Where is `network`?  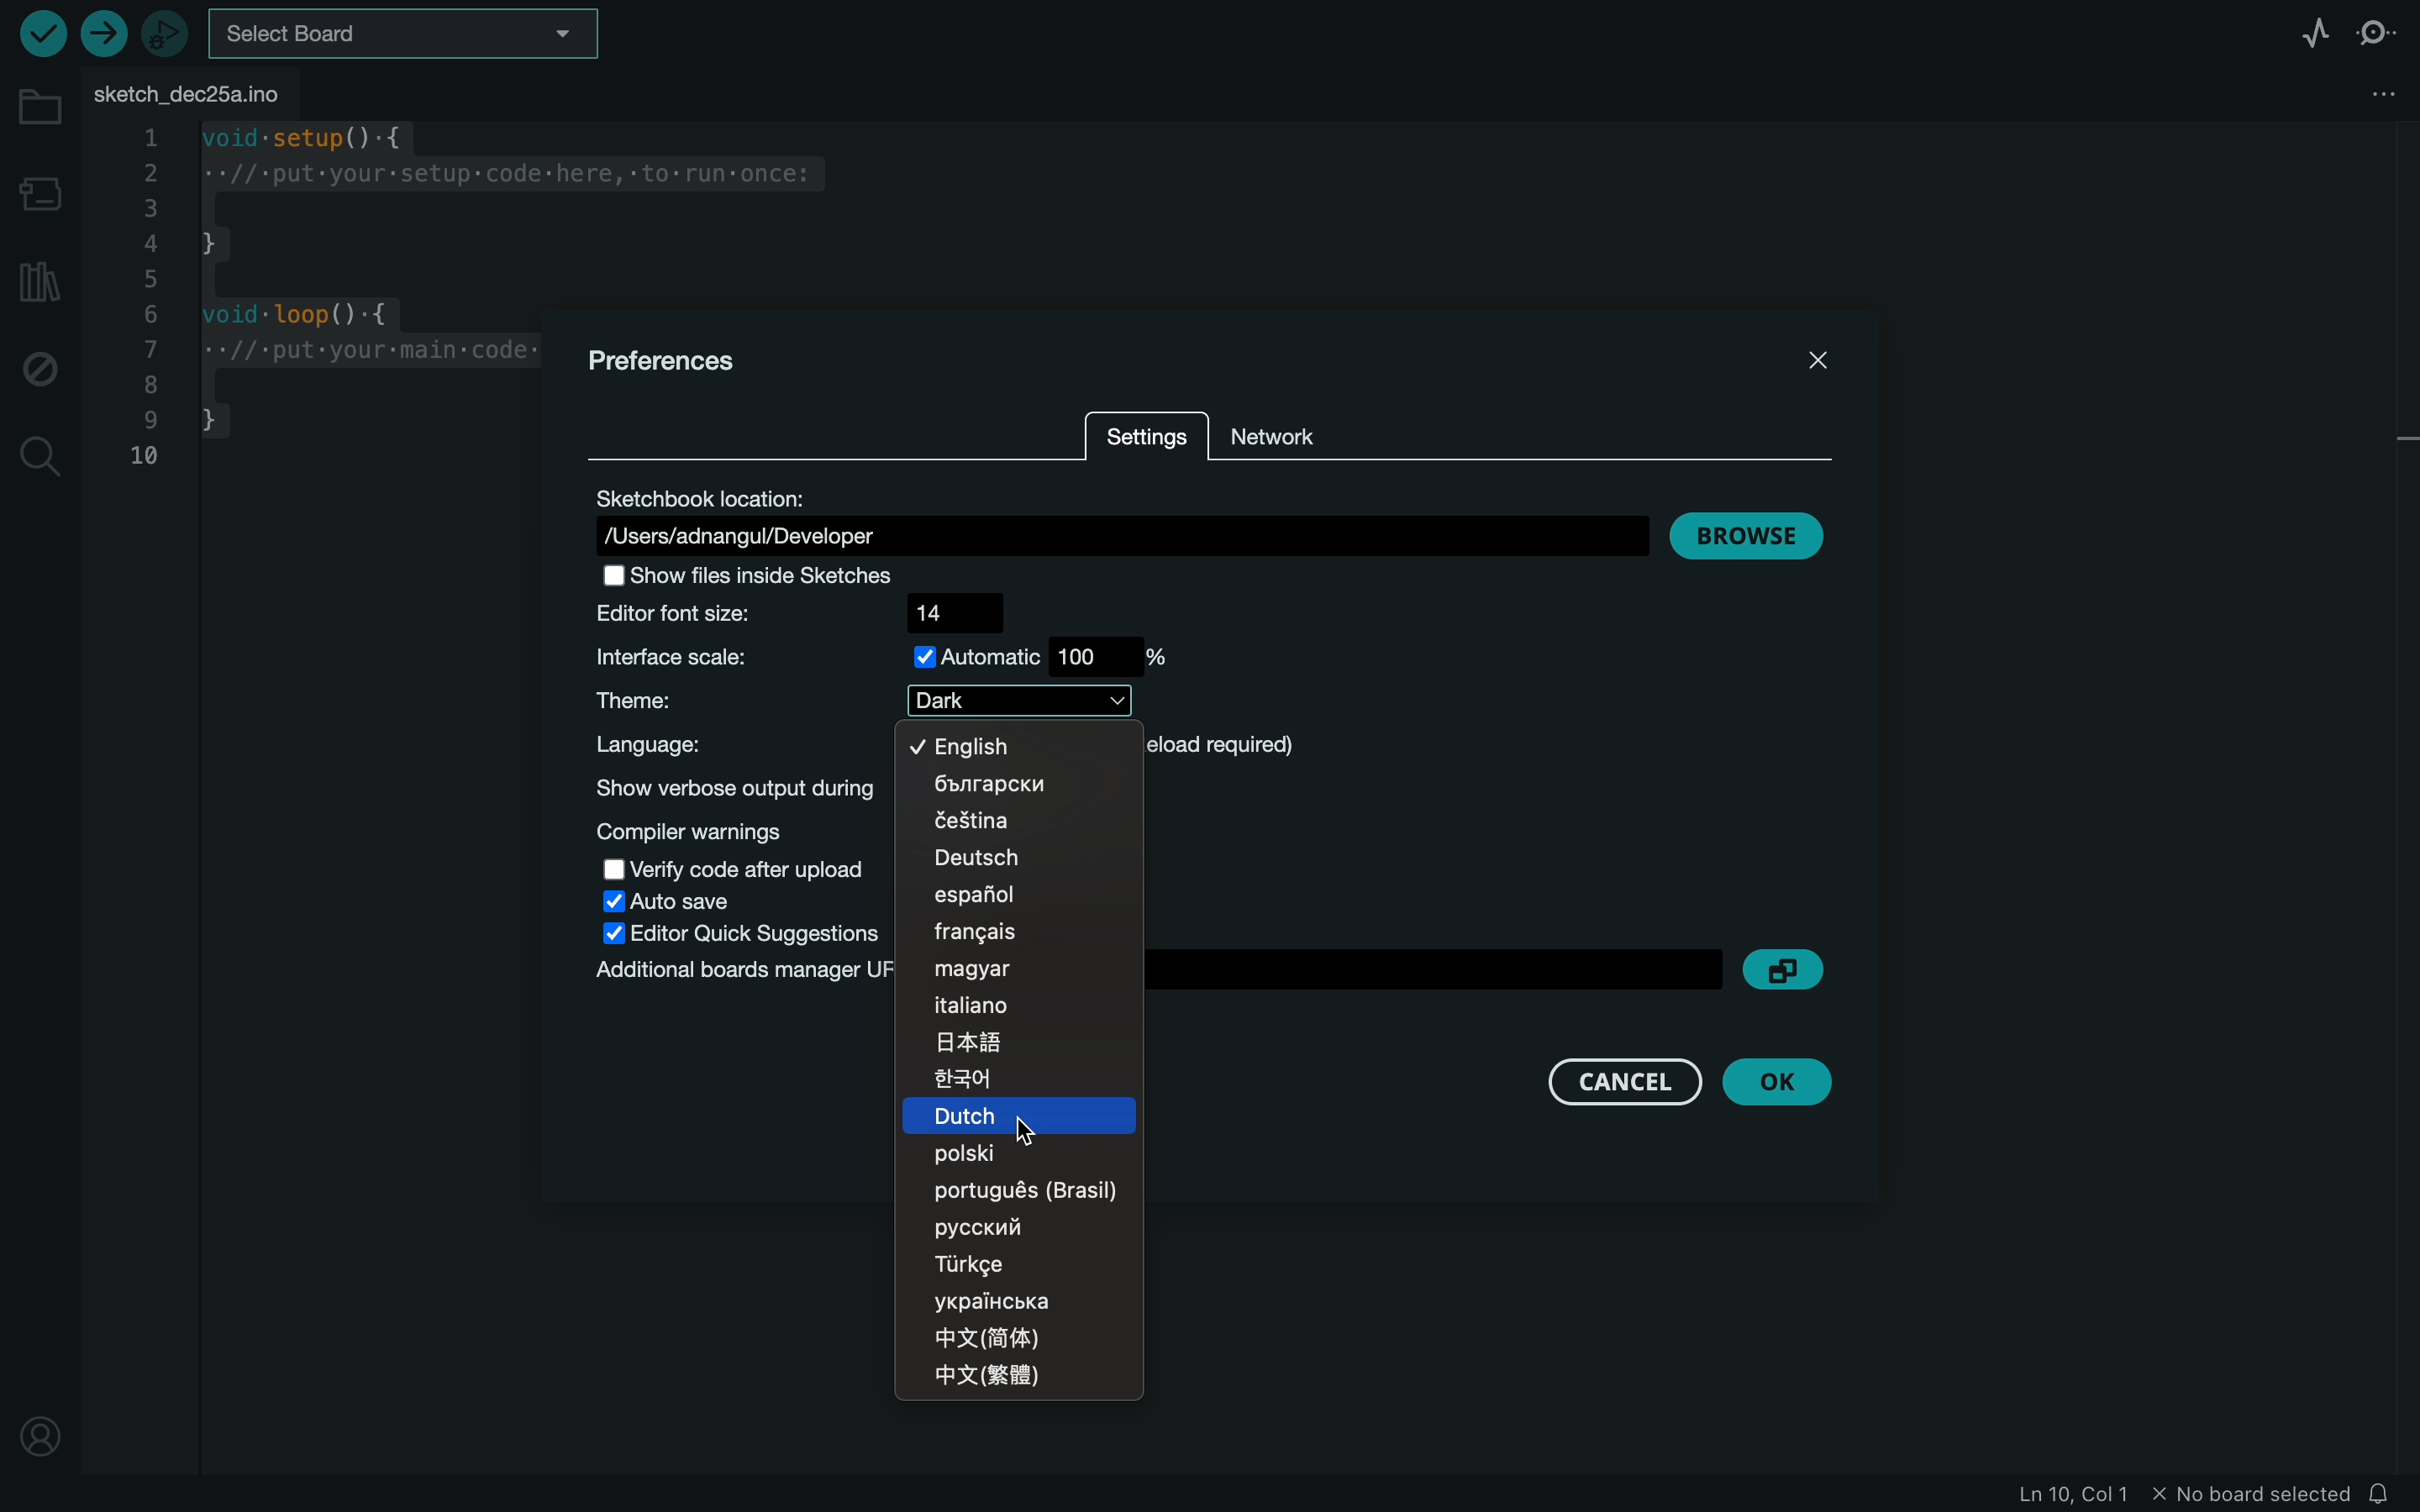 network is located at coordinates (1309, 422).